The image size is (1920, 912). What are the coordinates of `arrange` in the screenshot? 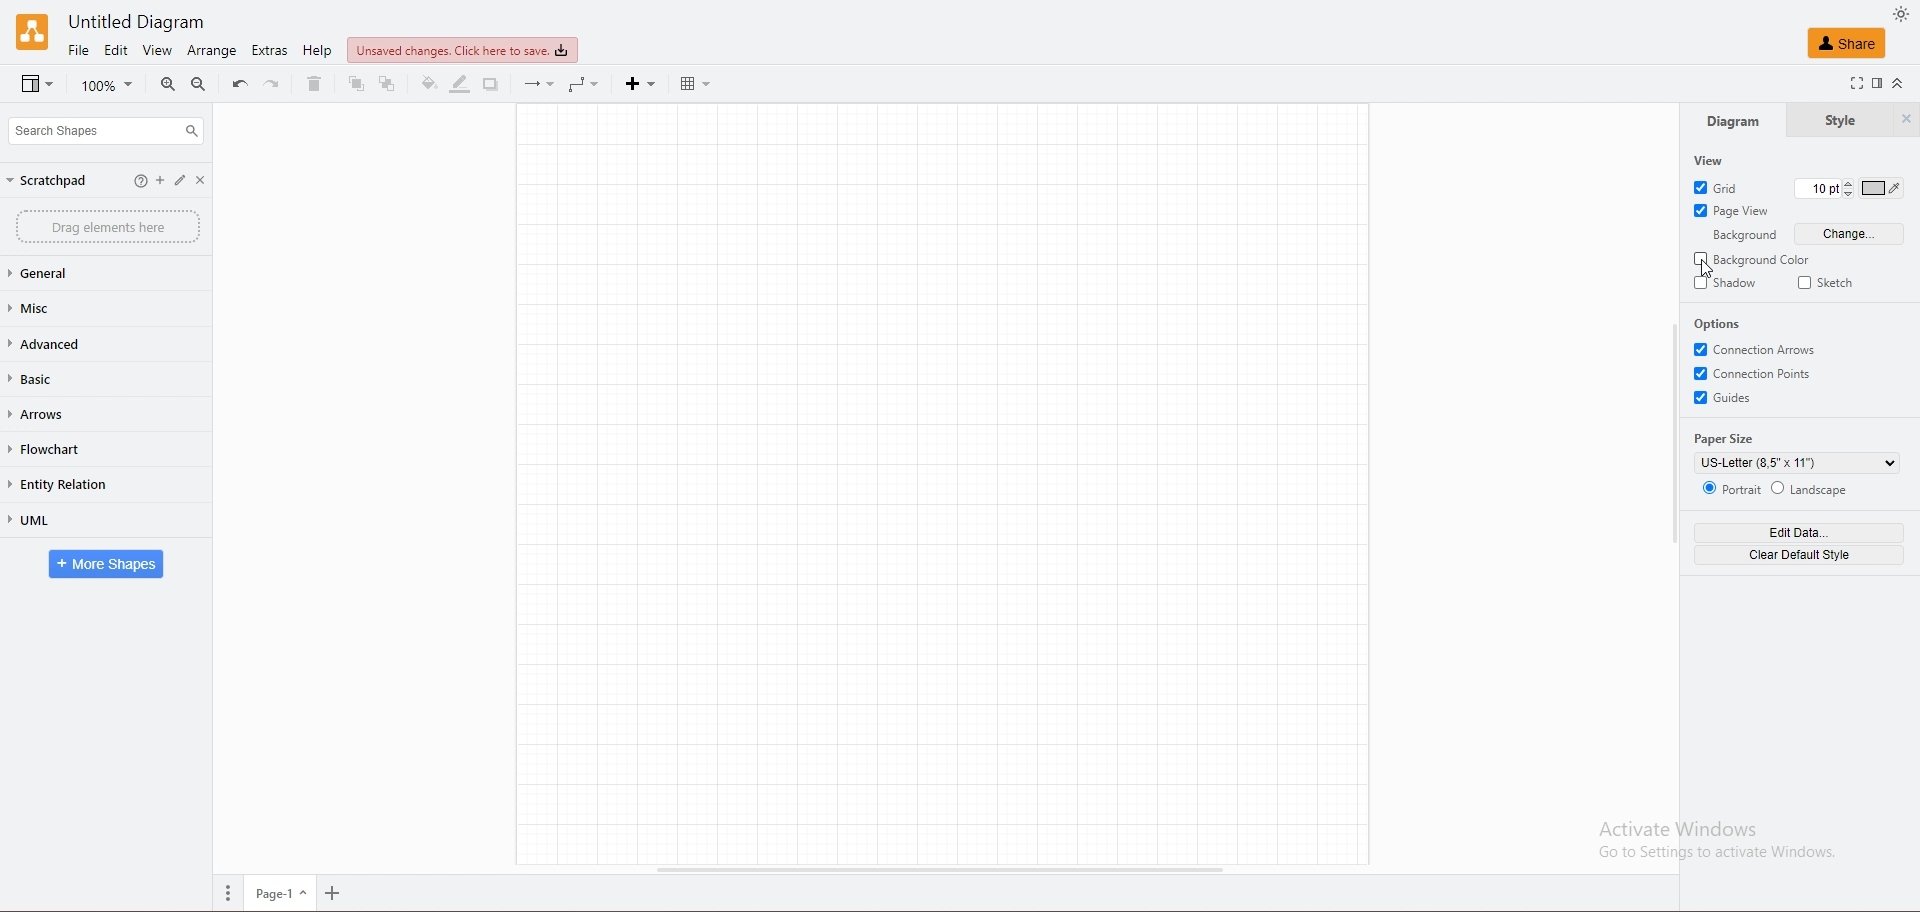 It's located at (213, 51).